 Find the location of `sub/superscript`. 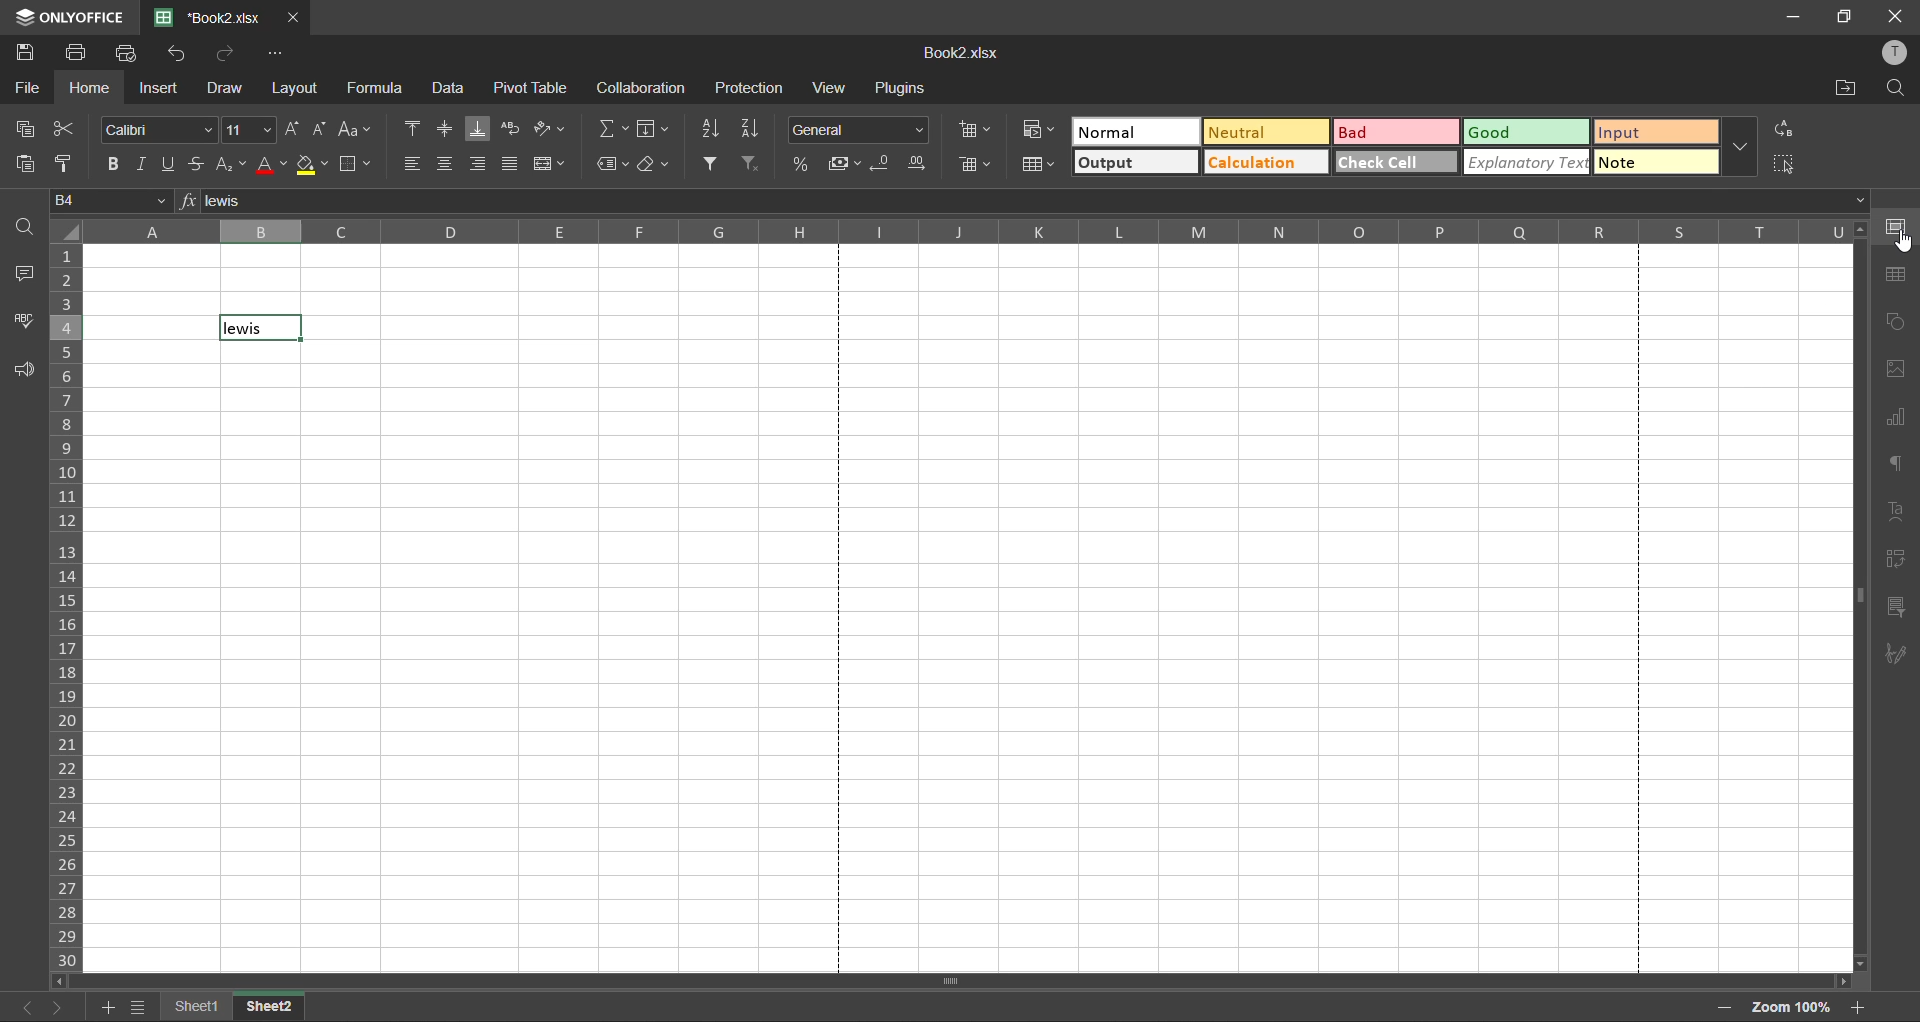

sub/superscript is located at coordinates (231, 166).